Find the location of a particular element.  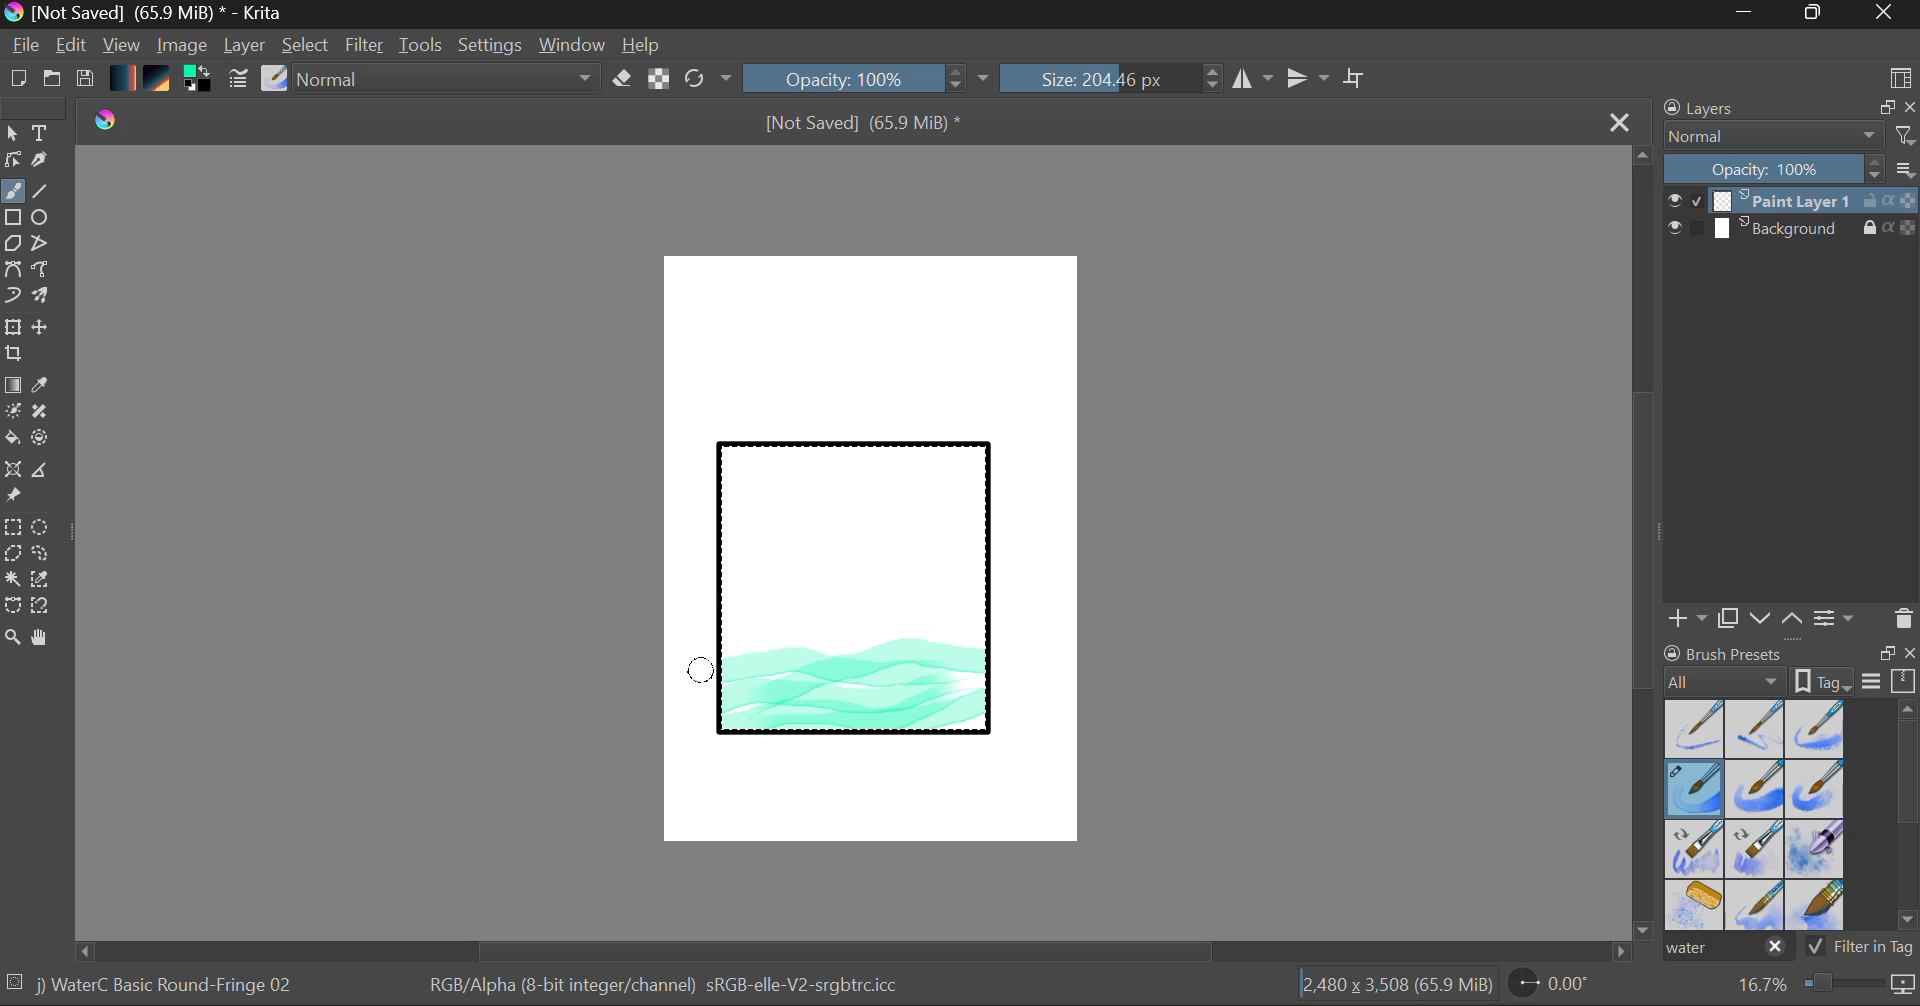

Water C - Spread is located at coordinates (1757, 905).